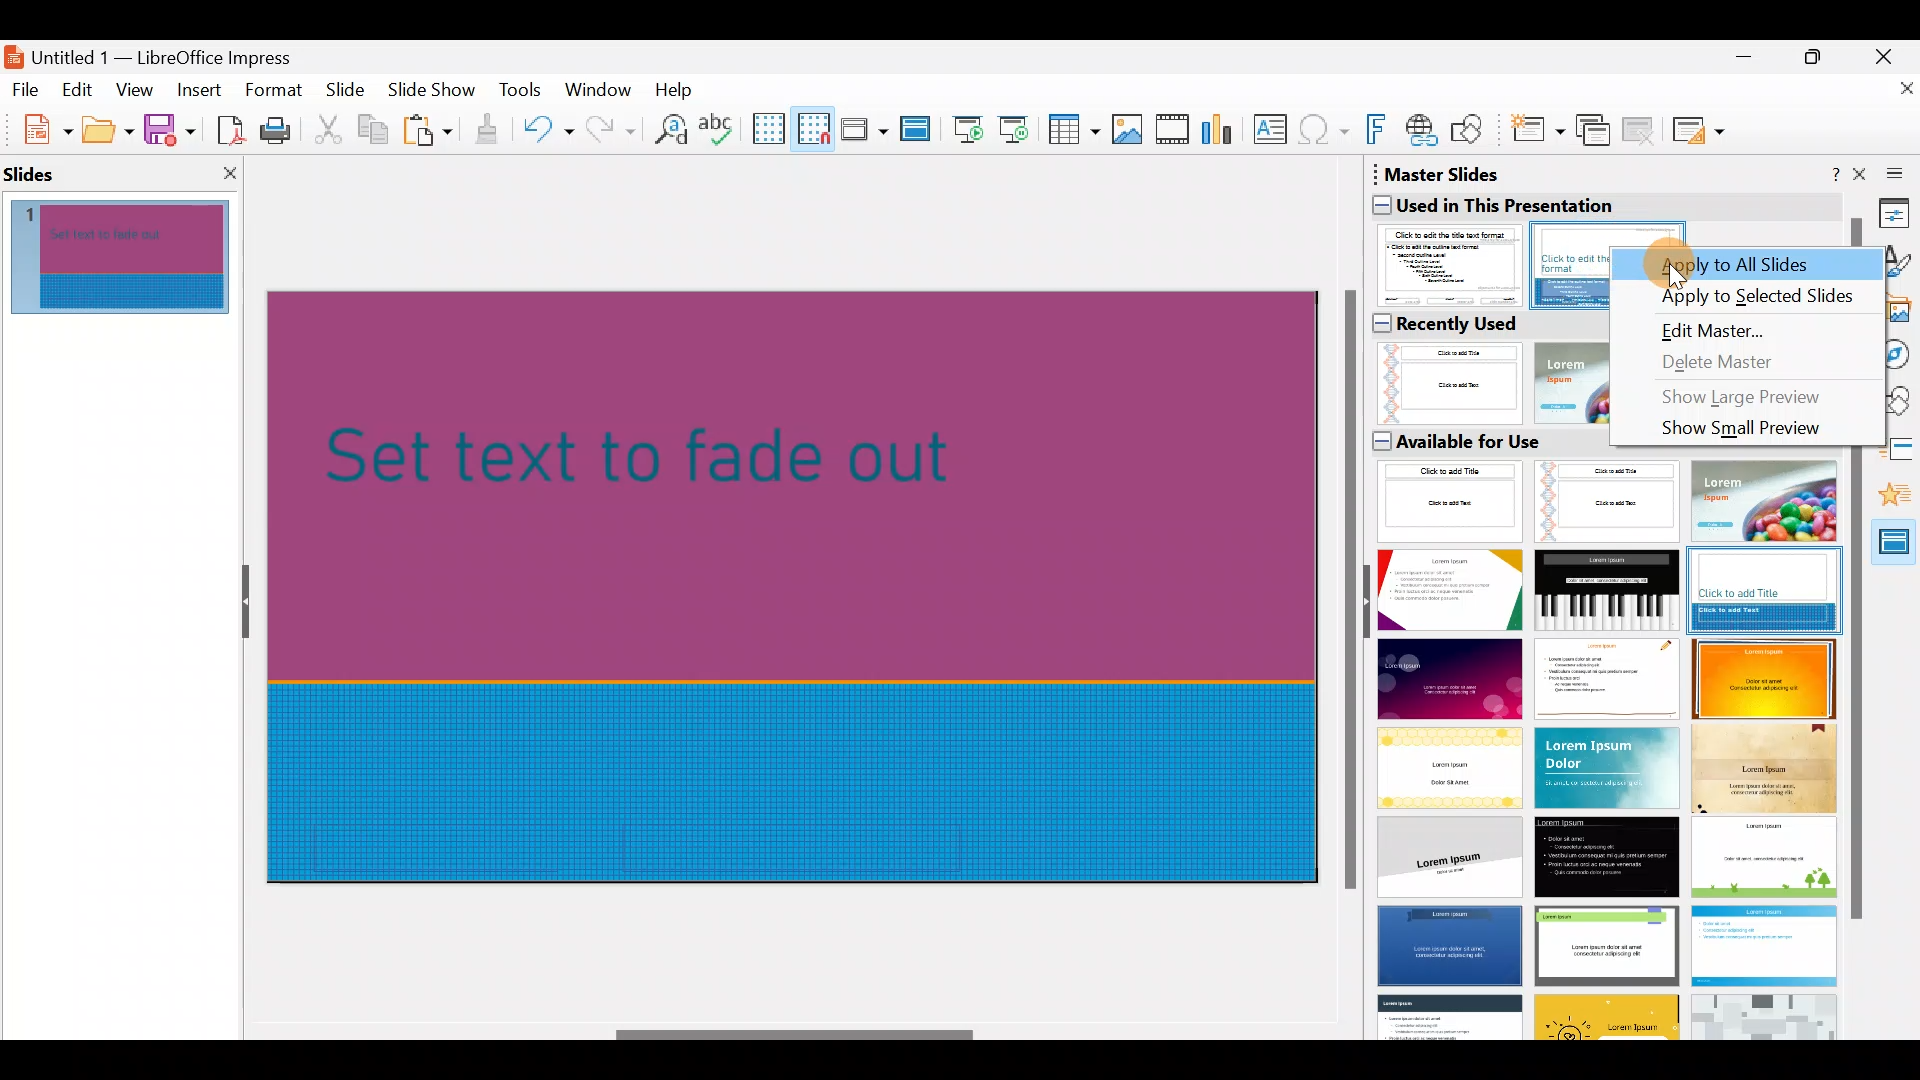 This screenshot has height=1080, width=1920. Describe the element at coordinates (371, 130) in the screenshot. I see `Copy` at that location.